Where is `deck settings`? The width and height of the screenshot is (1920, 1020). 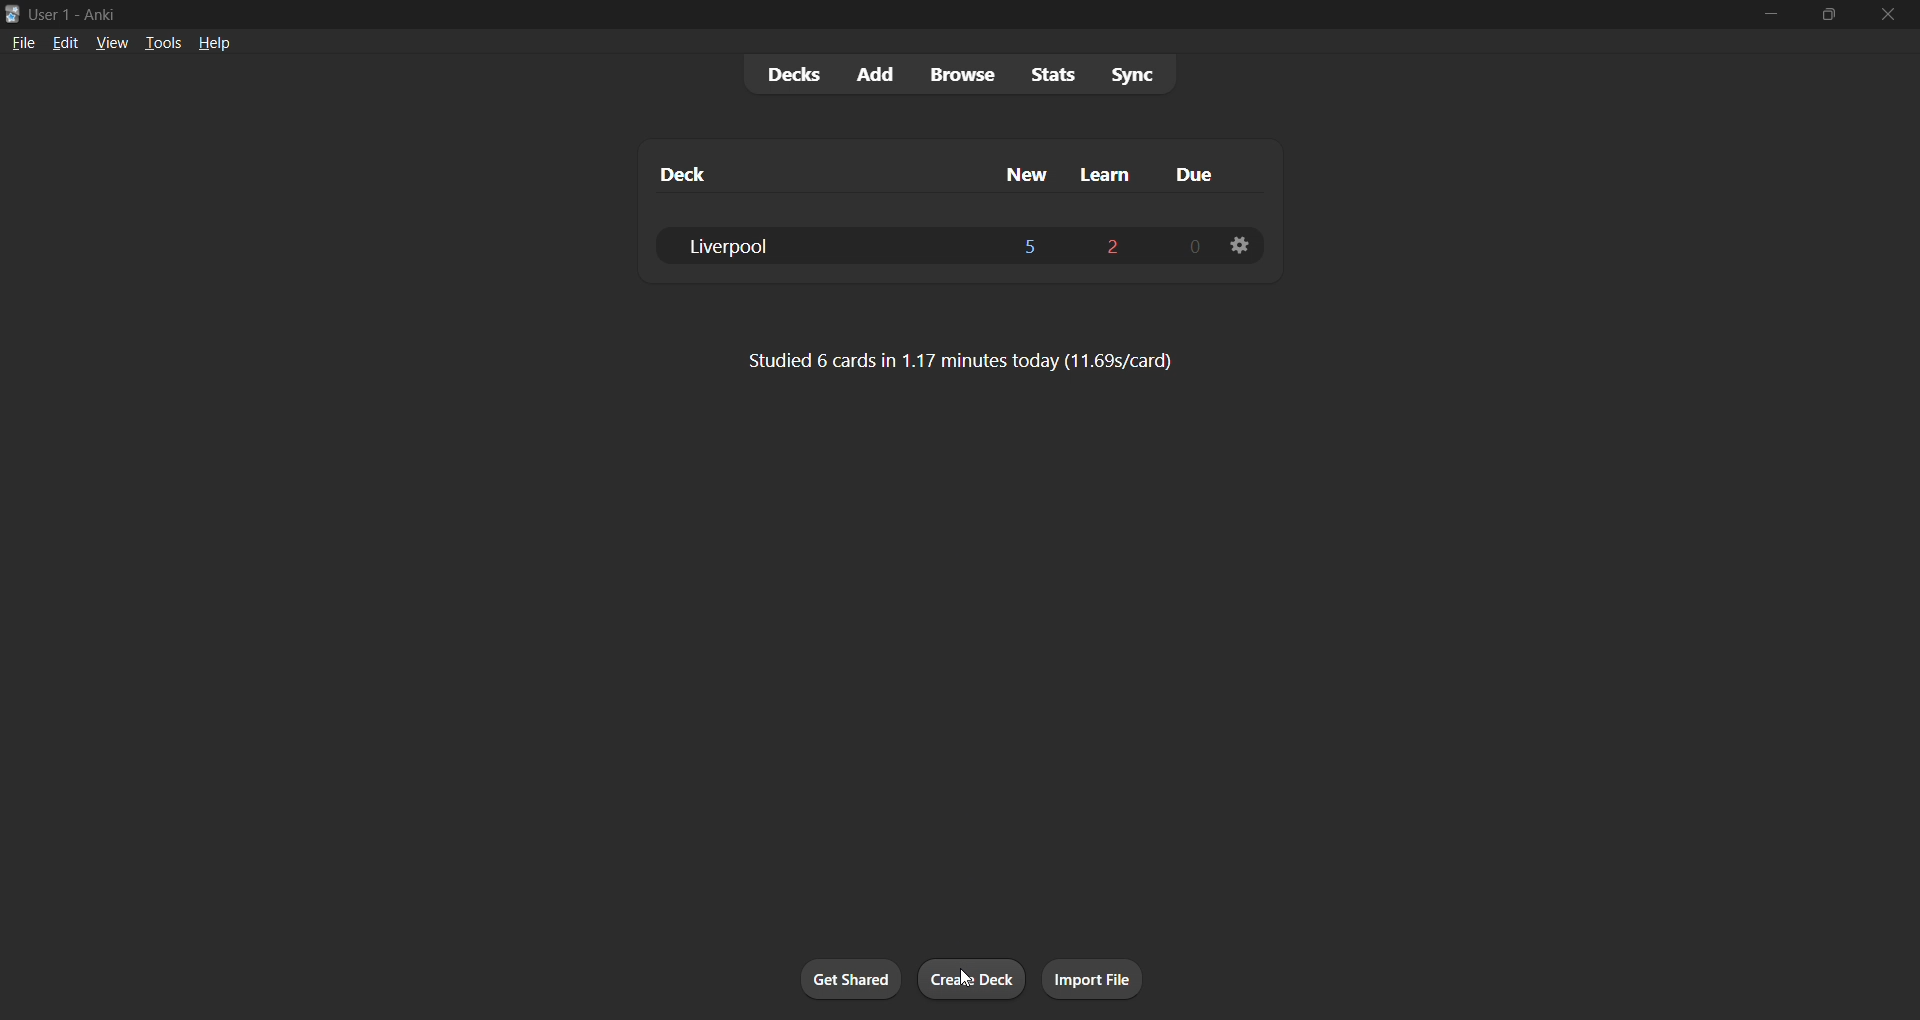
deck settings is located at coordinates (1248, 246).